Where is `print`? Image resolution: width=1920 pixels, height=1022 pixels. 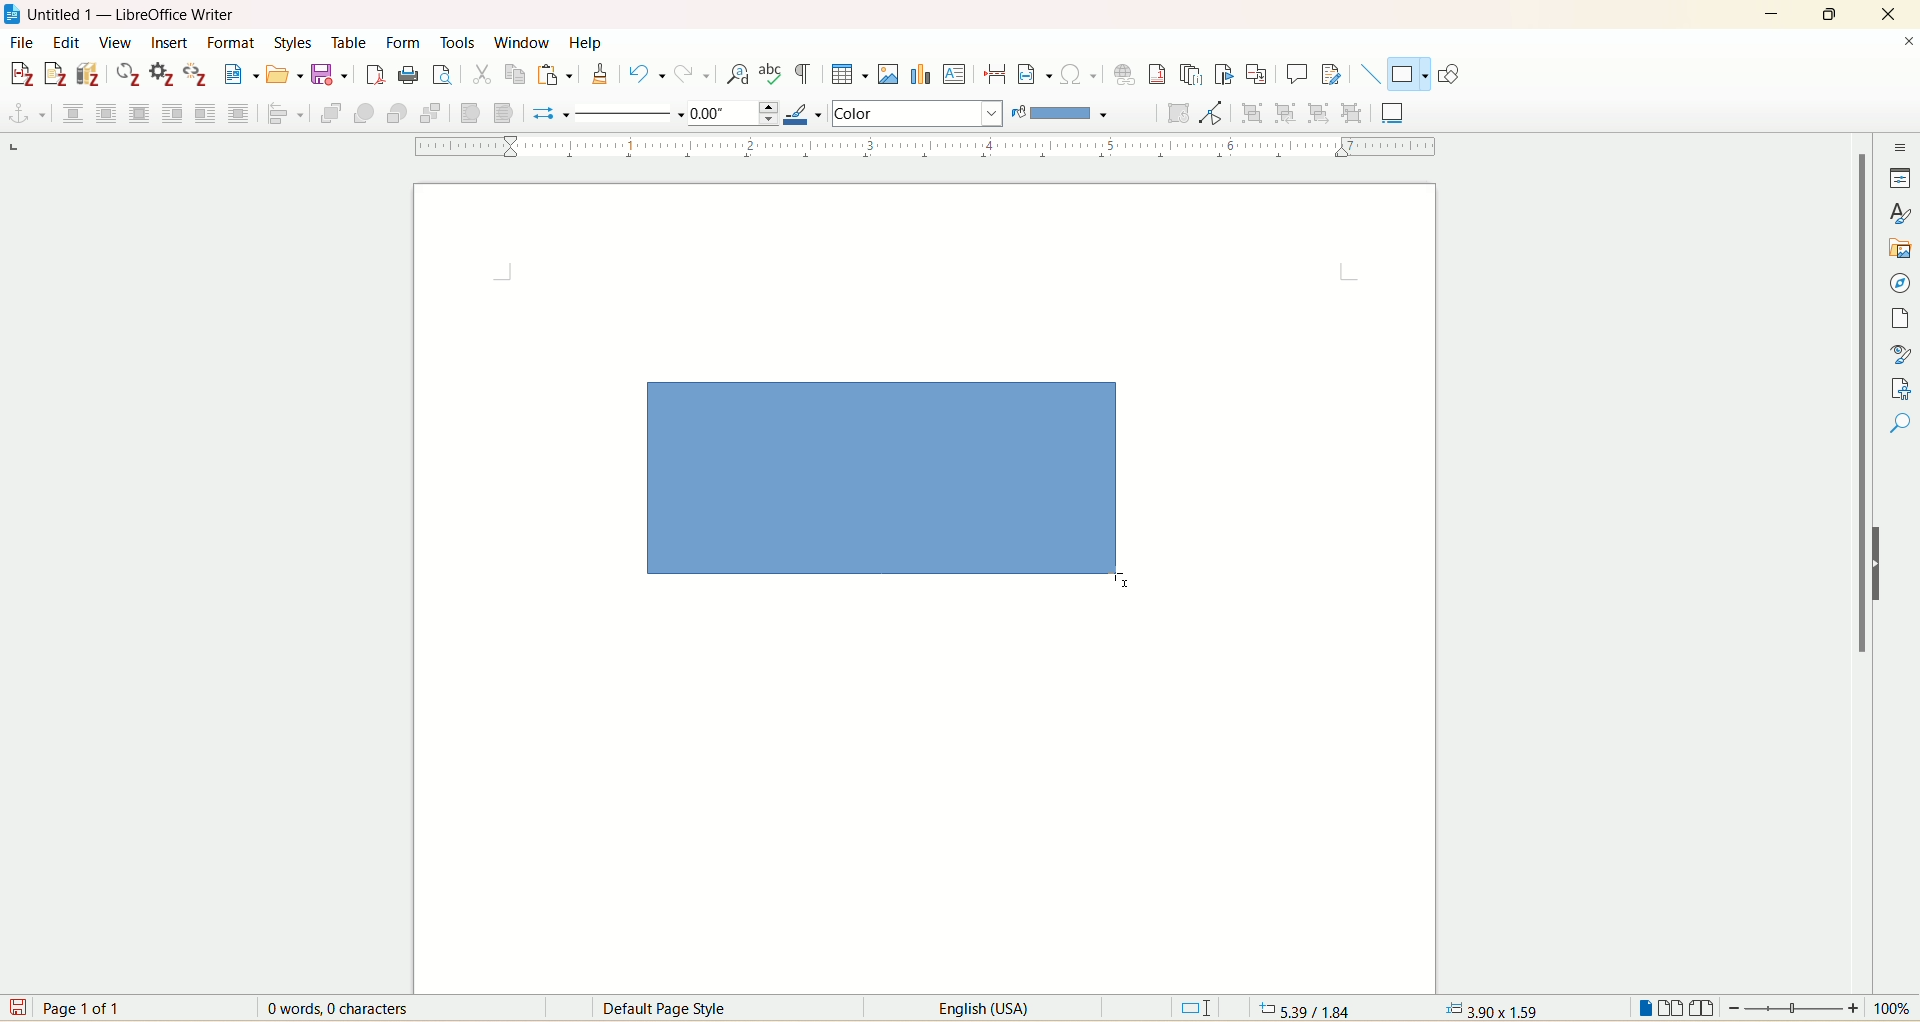
print is located at coordinates (408, 75).